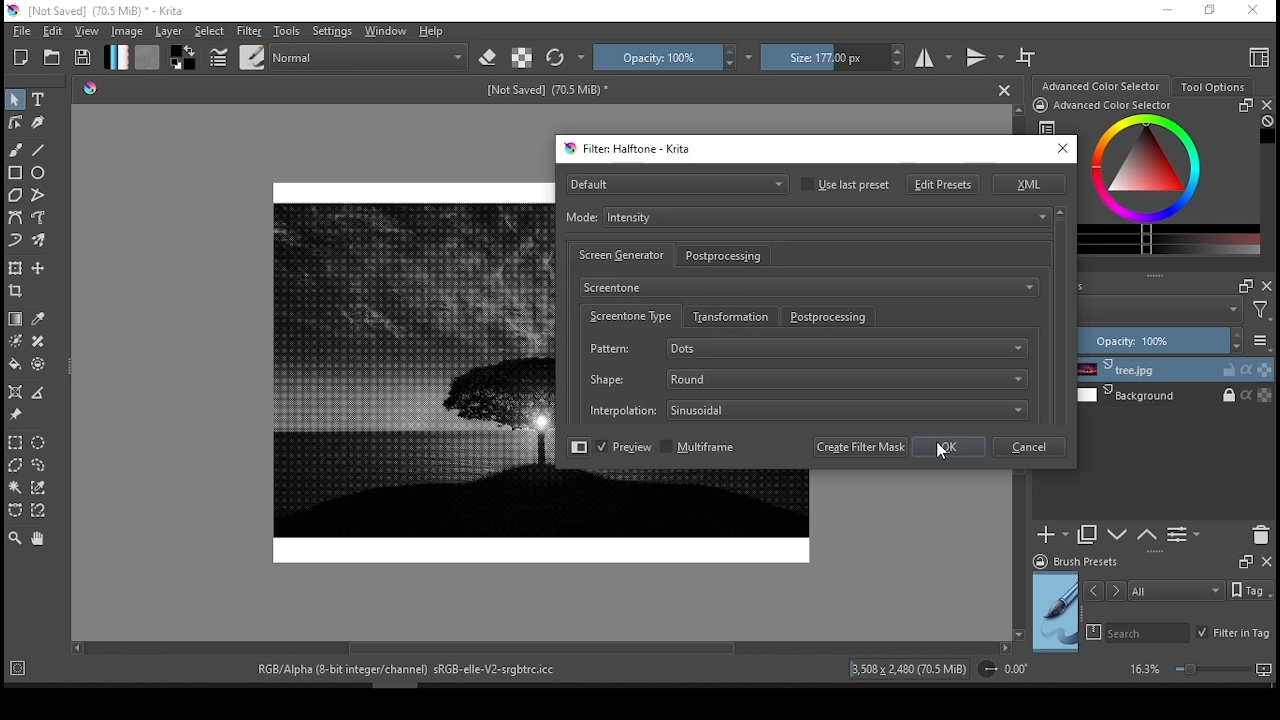 Image resolution: width=1280 pixels, height=720 pixels. Describe the element at coordinates (1166, 10) in the screenshot. I see `minimize` at that location.